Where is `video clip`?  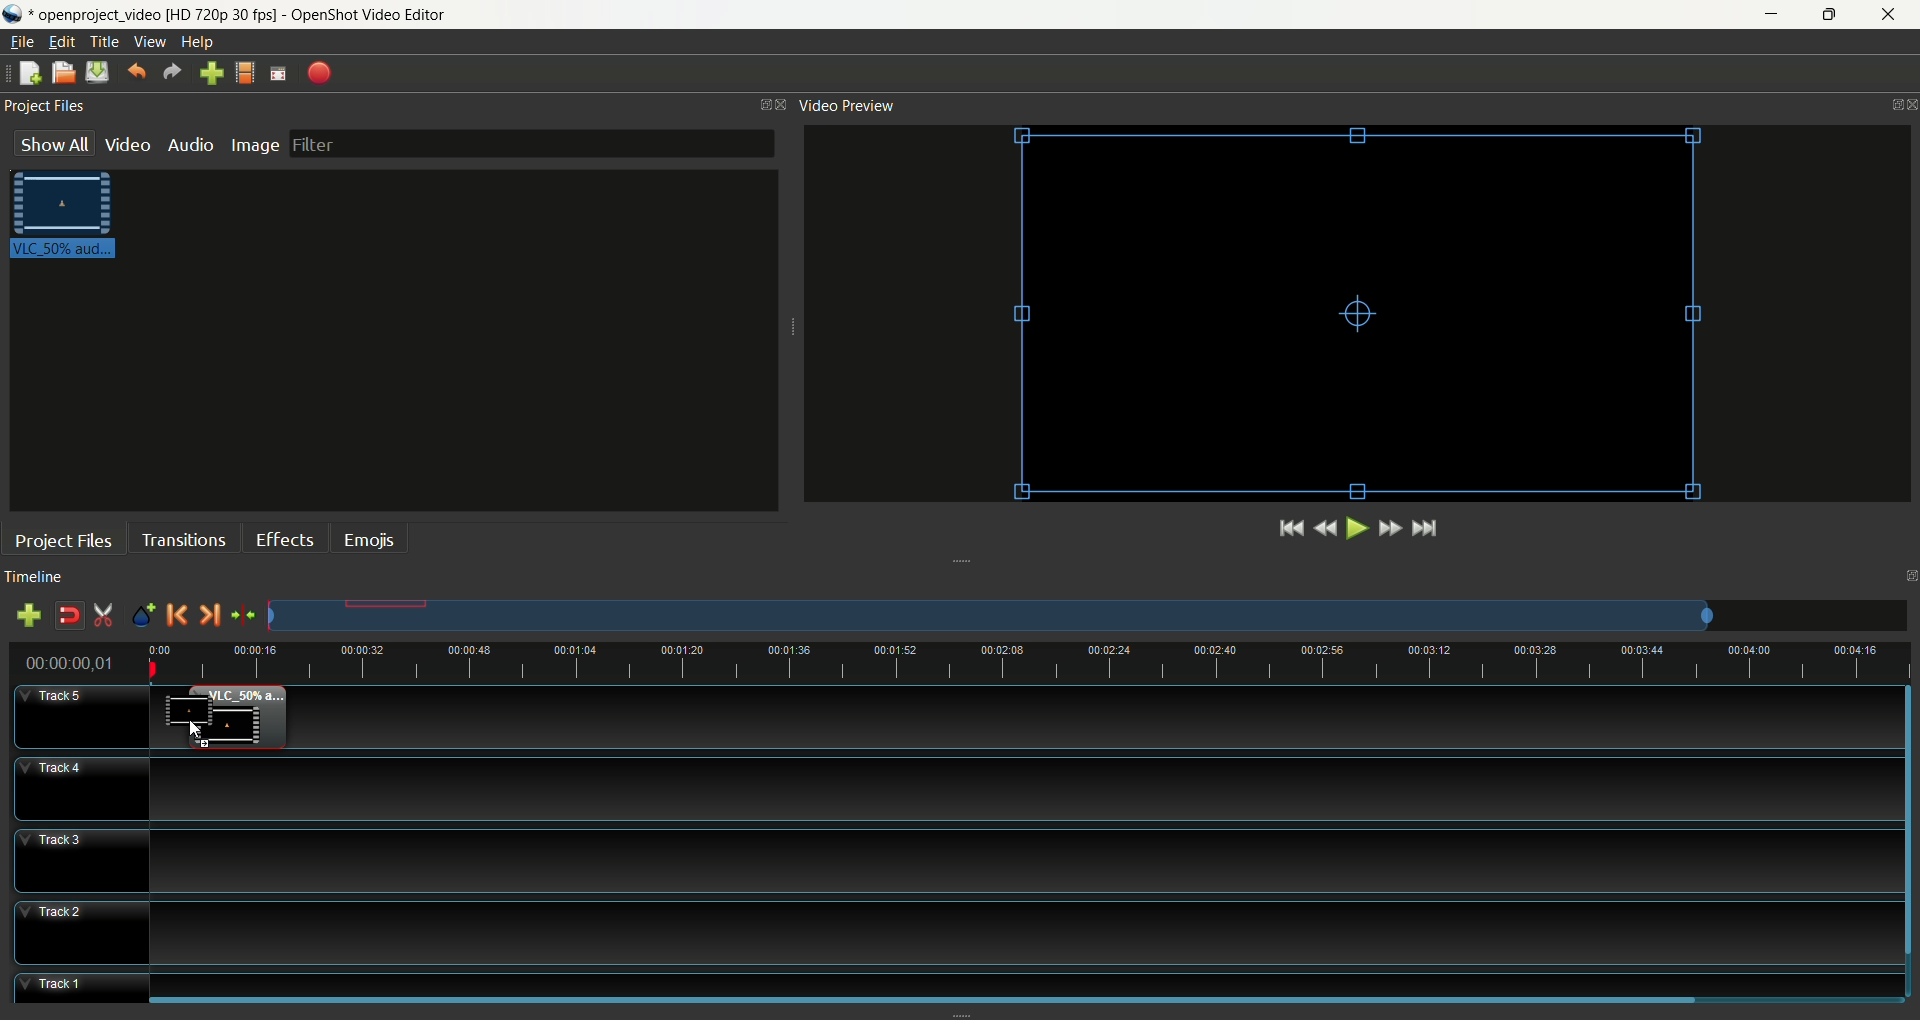
video clip is located at coordinates (62, 213).